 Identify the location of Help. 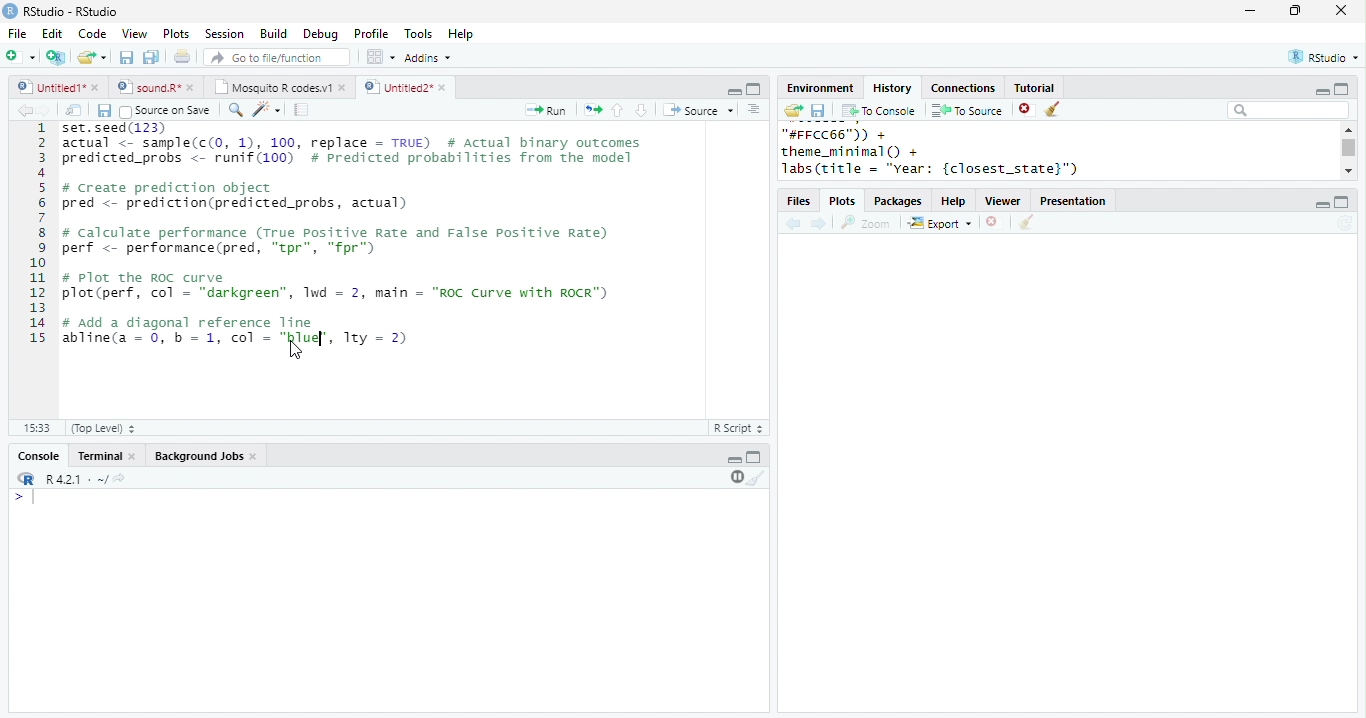
(461, 35).